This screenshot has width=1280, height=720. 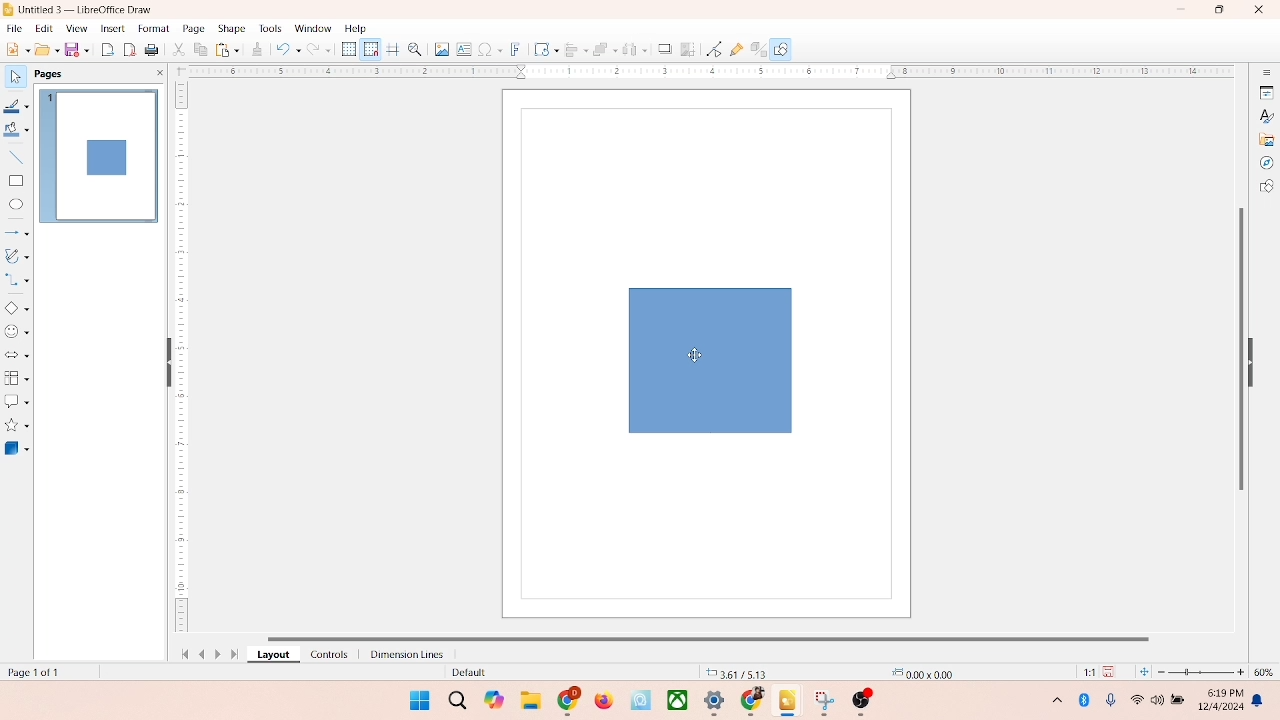 What do you see at coordinates (111, 28) in the screenshot?
I see `insert` at bounding box center [111, 28].